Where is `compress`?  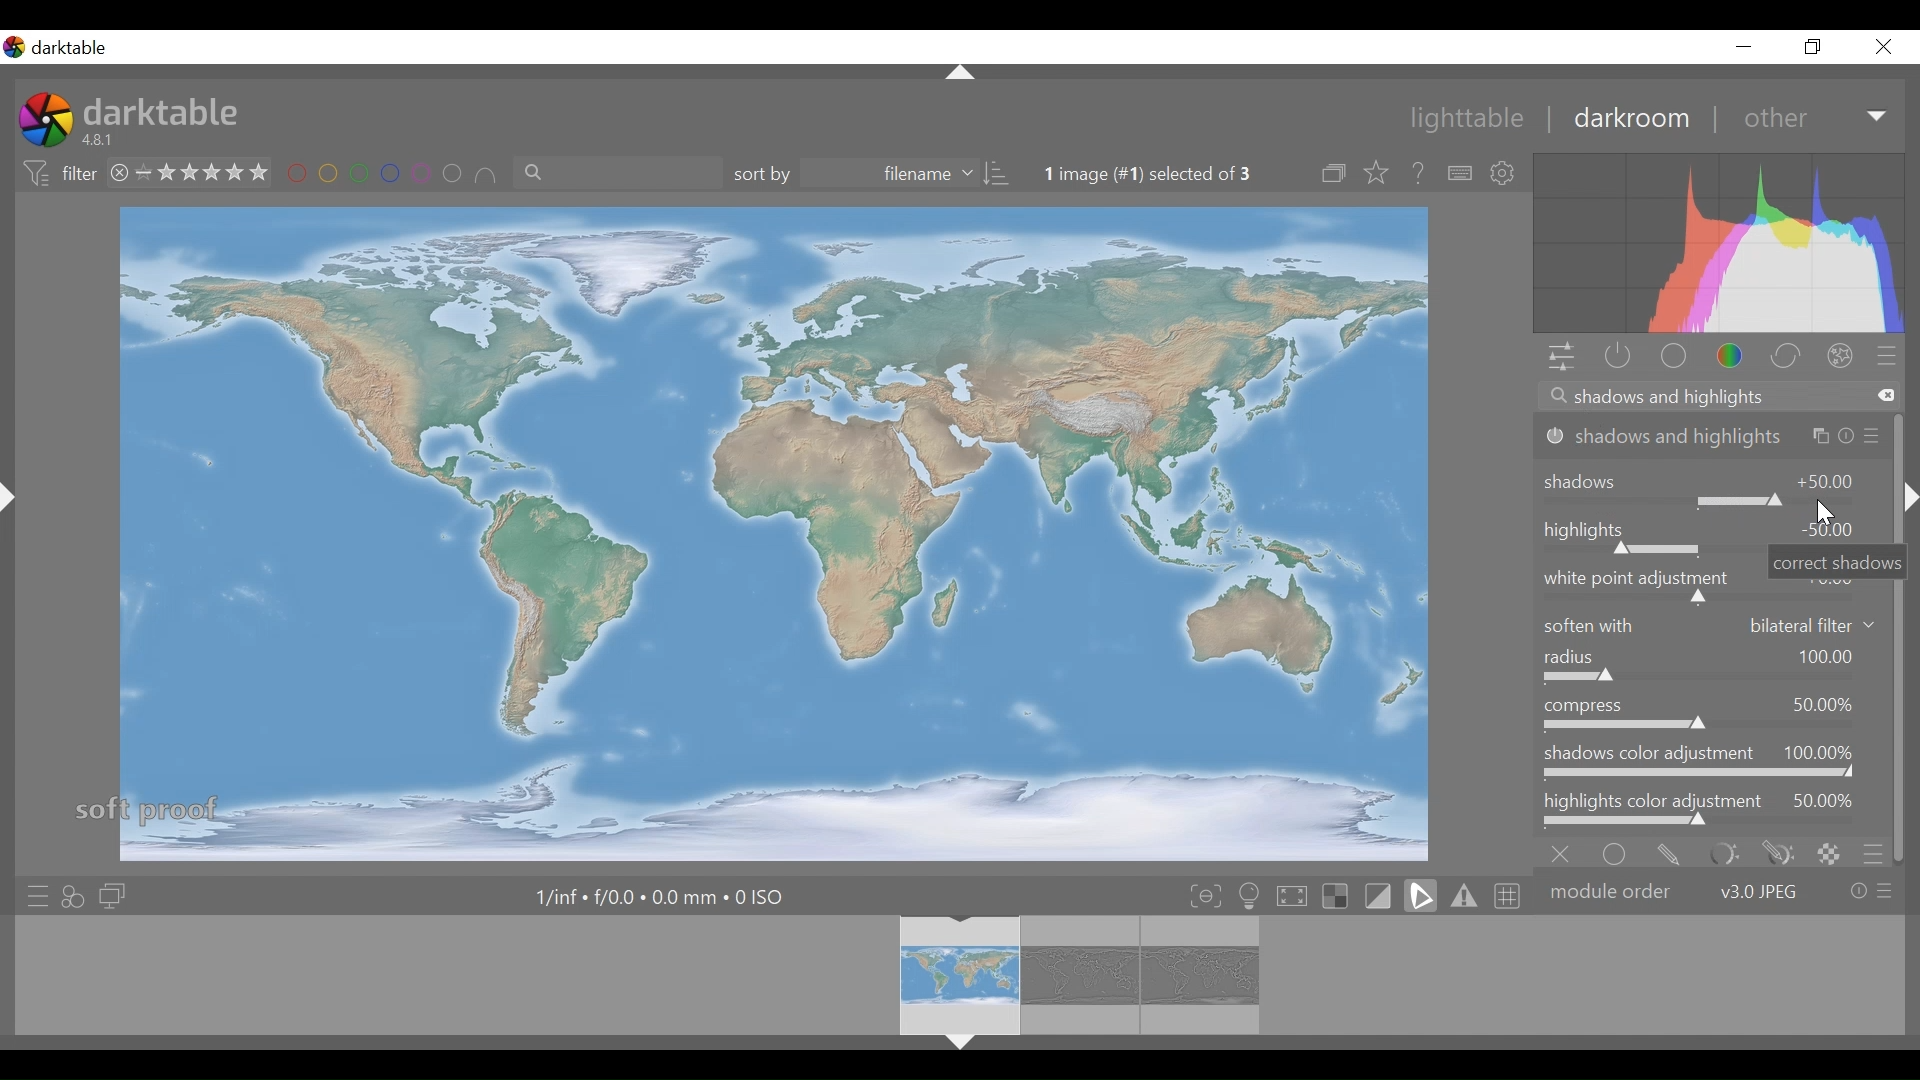 compress is located at coordinates (1711, 713).